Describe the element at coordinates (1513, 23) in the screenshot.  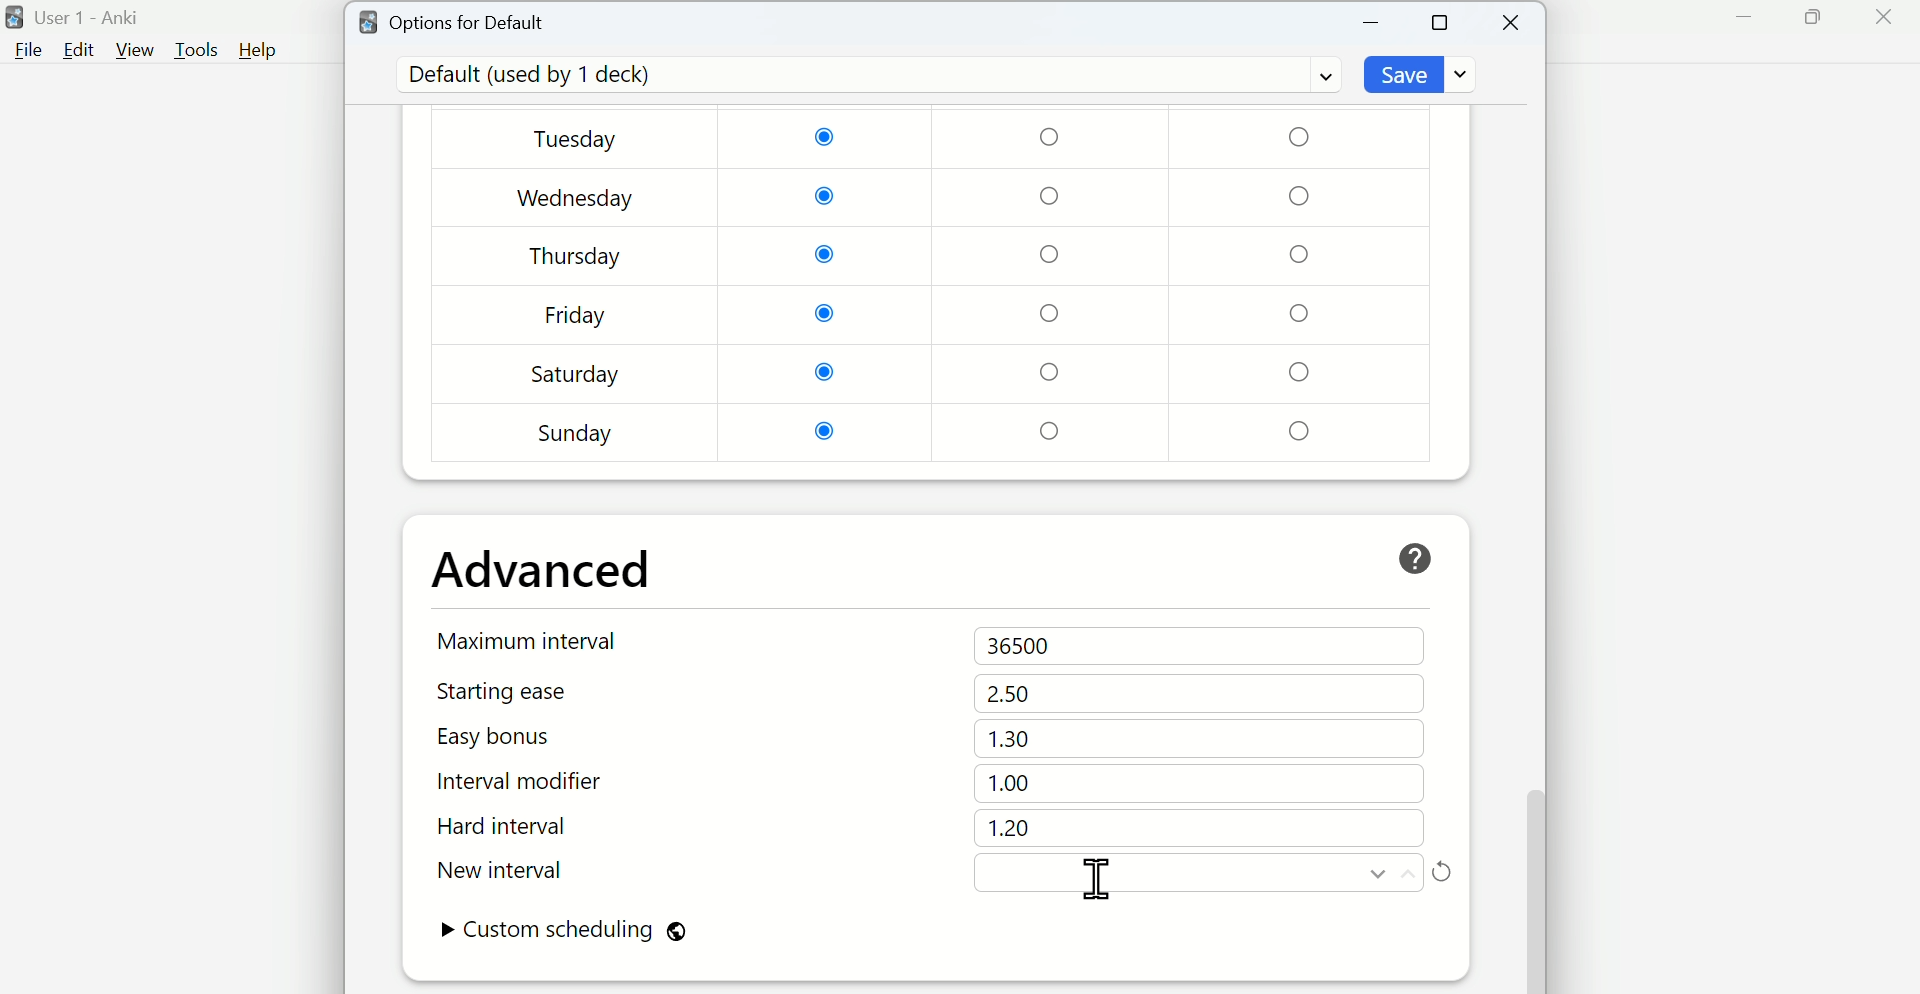
I see `Close` at that location.